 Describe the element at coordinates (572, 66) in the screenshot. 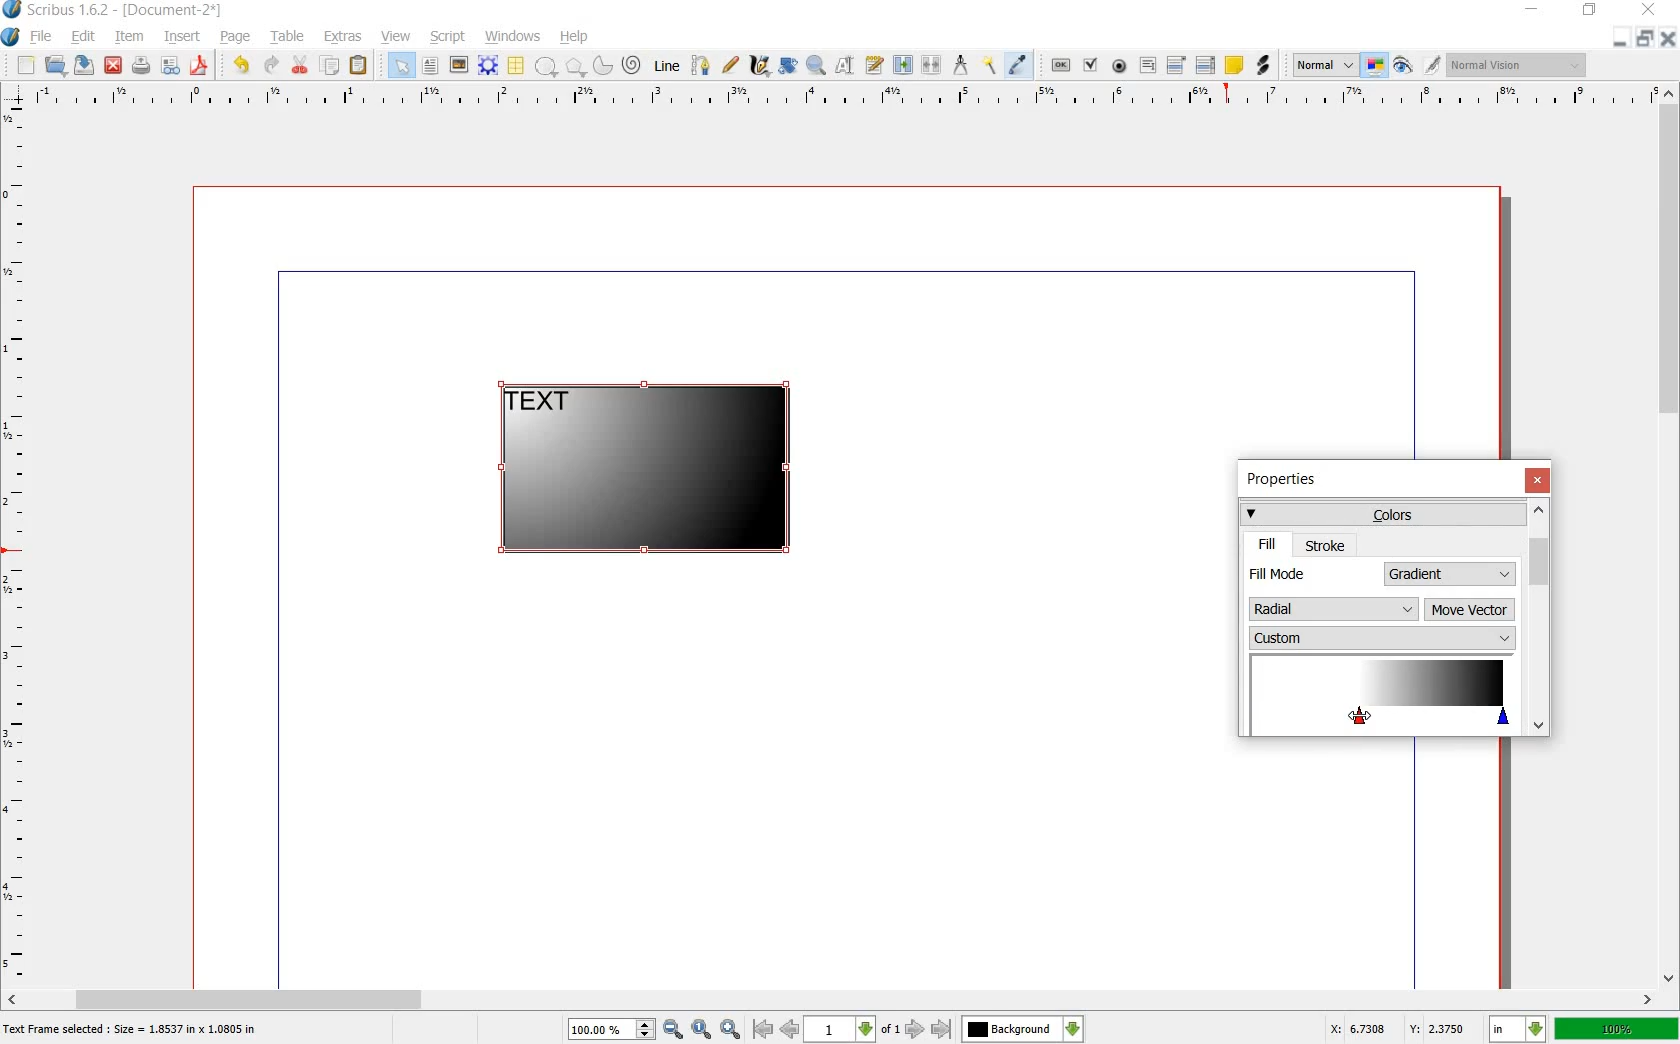

I see `polygon` at that location.